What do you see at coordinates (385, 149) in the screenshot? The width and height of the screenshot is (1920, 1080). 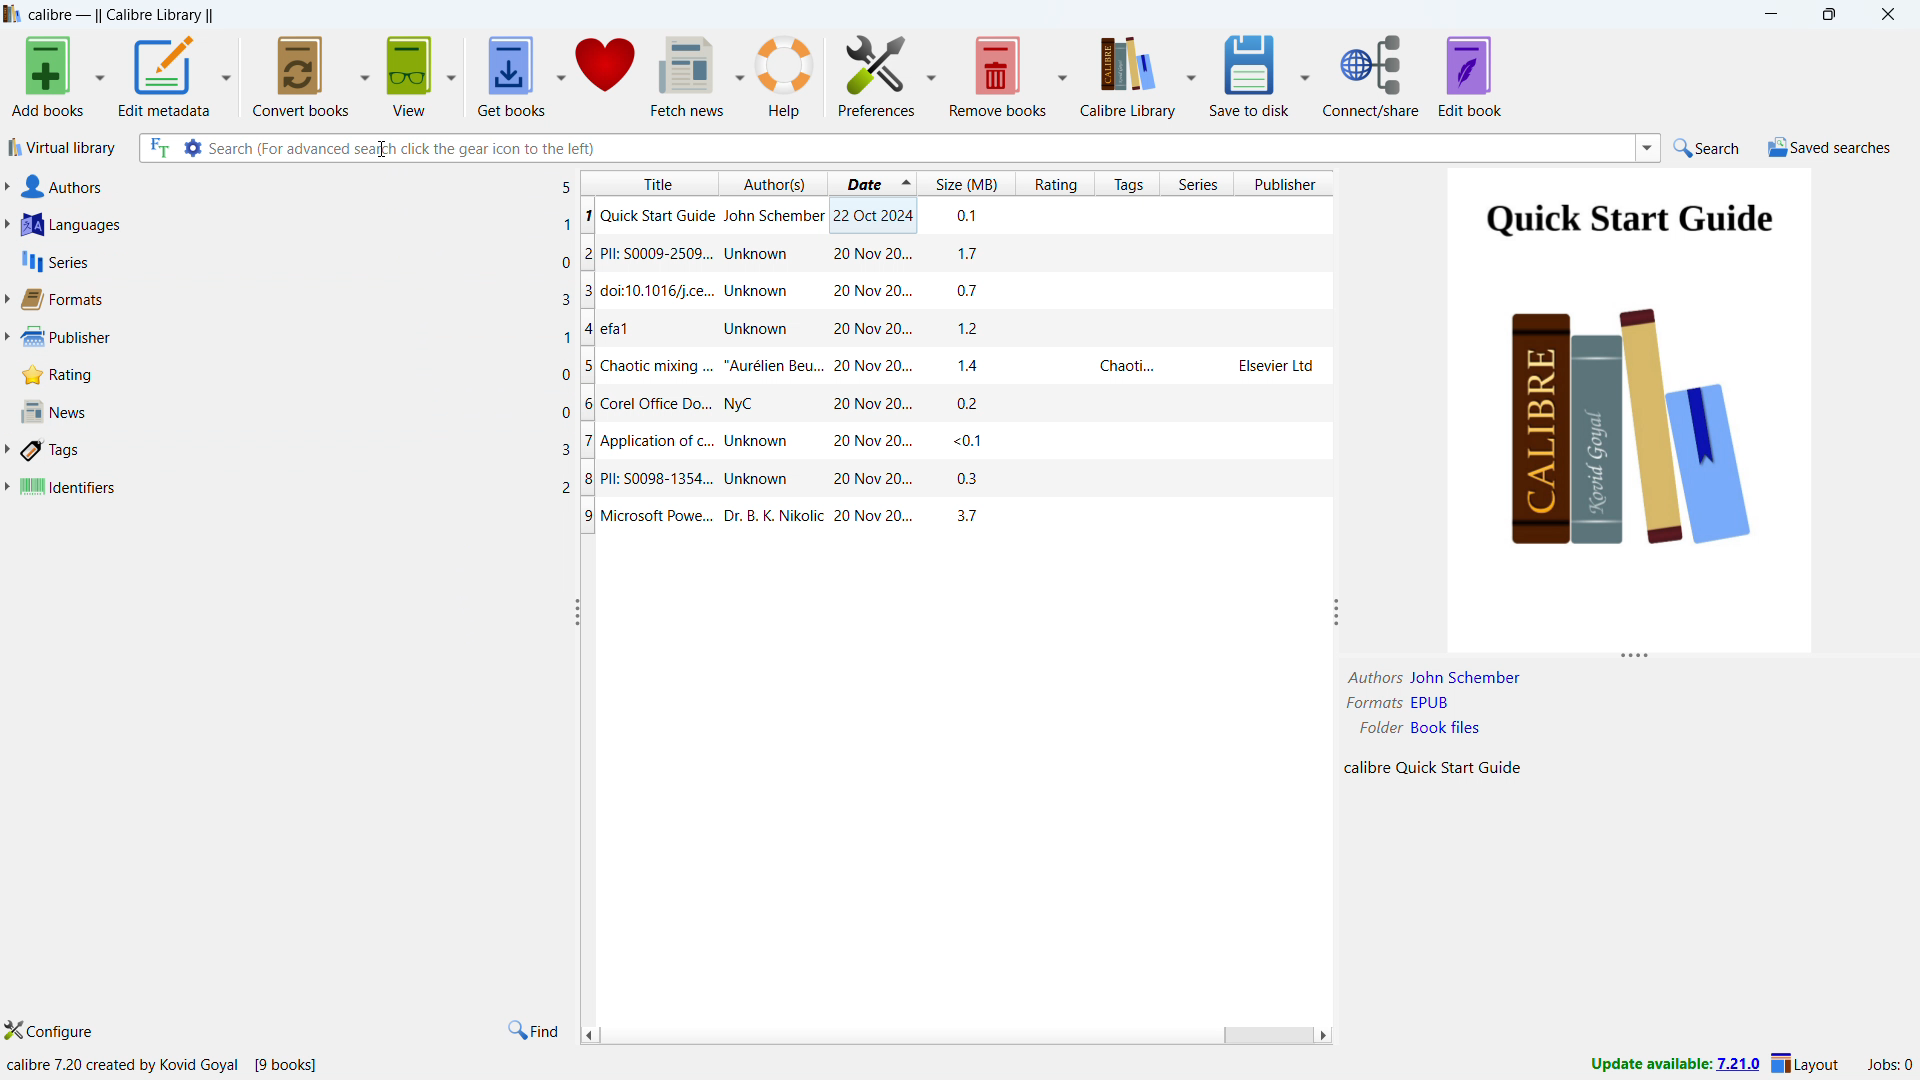 I see `cursor` at bounding box center [385, 149].